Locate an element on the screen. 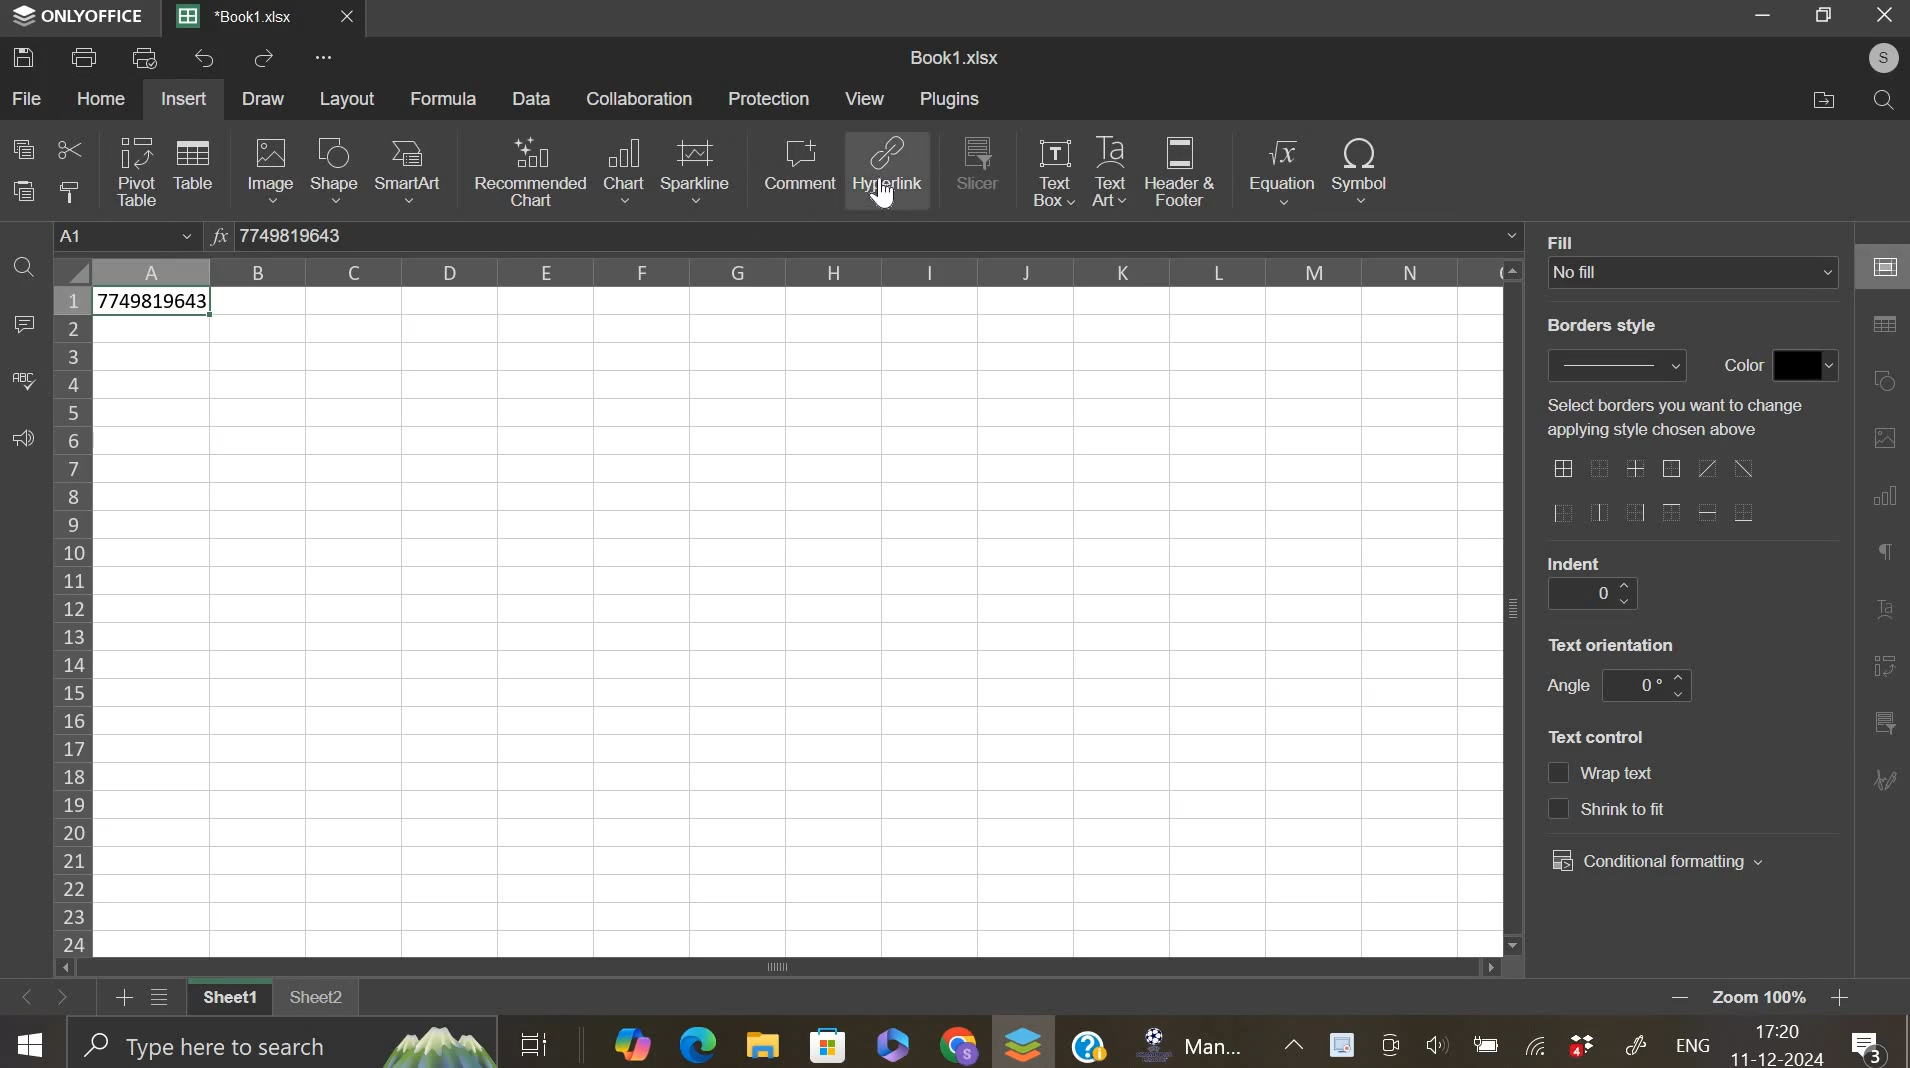 The height and width of the screenshot is (1068, 1910). color is located at coordinates (1807, 365).